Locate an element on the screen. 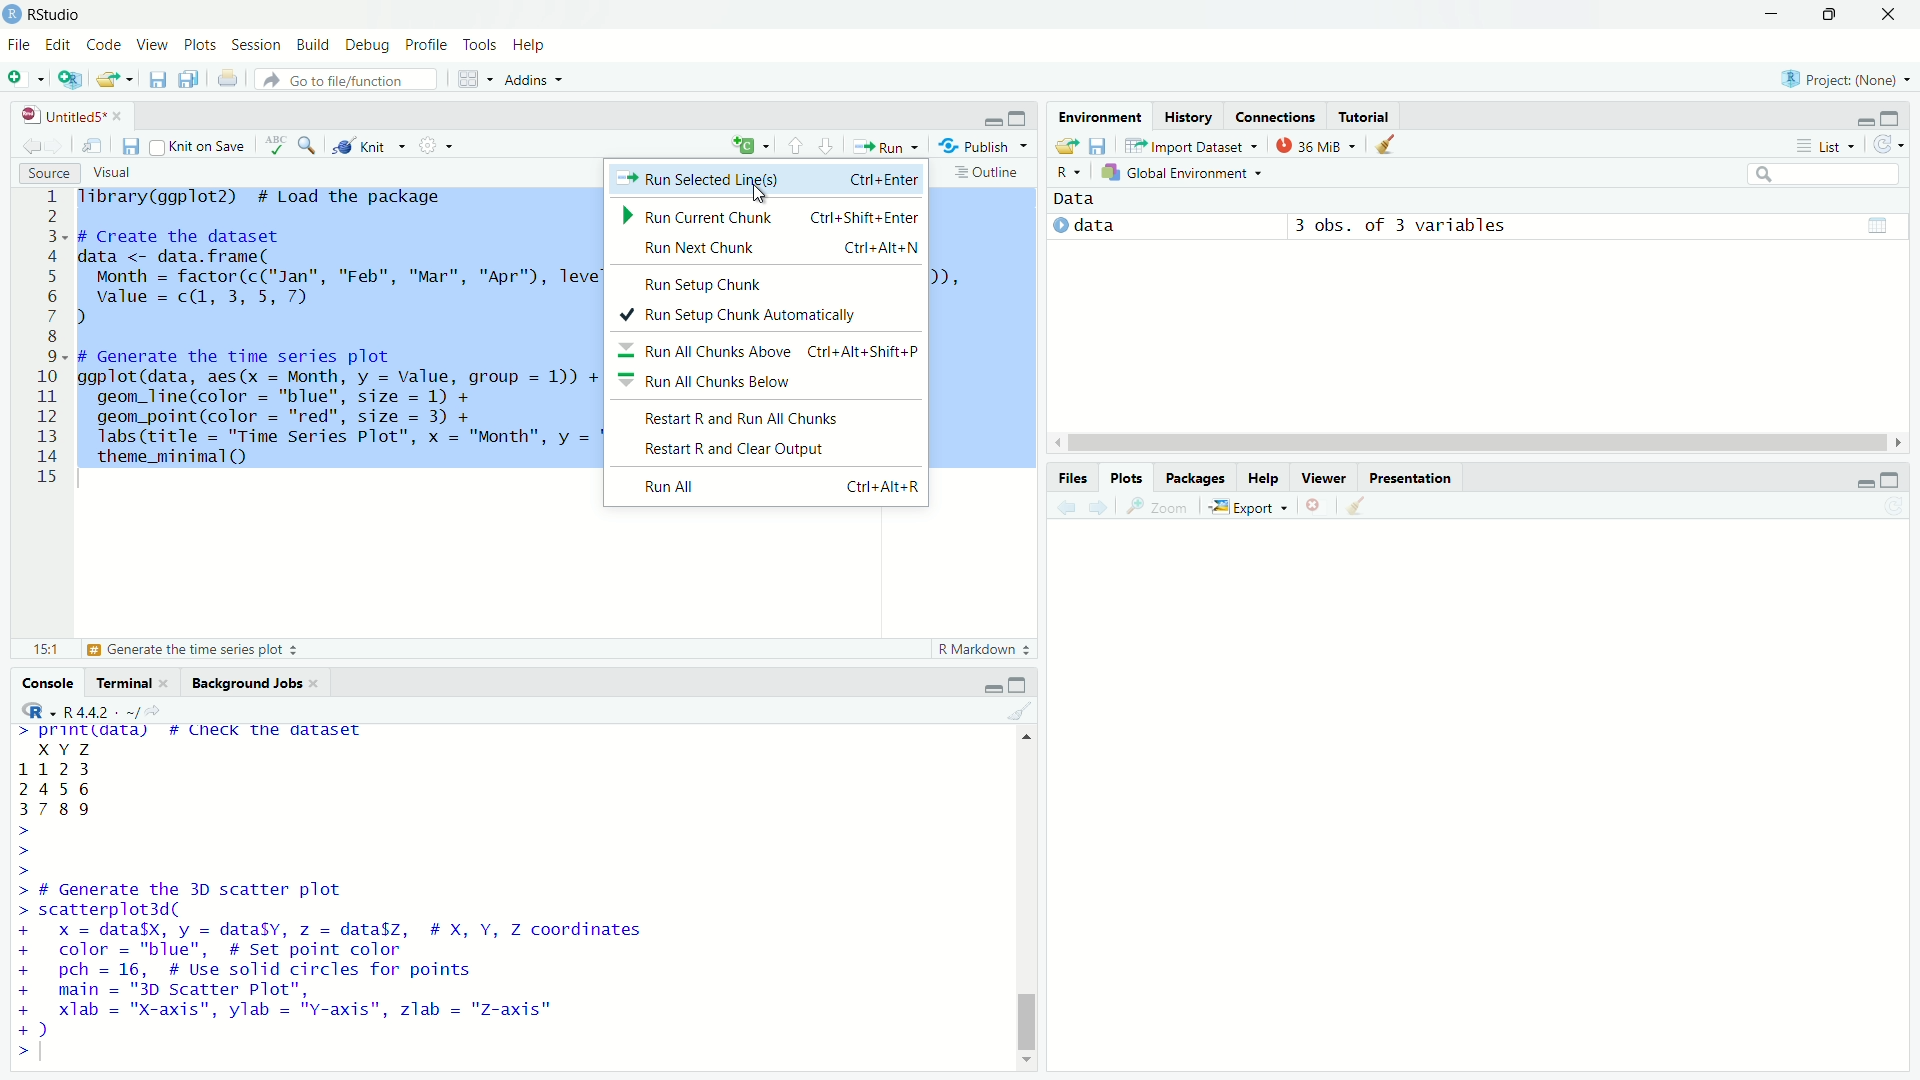 The height and width of the screenshot is (1080, 1920). Restart R and Clear Output is located at coordinates (774, 451).